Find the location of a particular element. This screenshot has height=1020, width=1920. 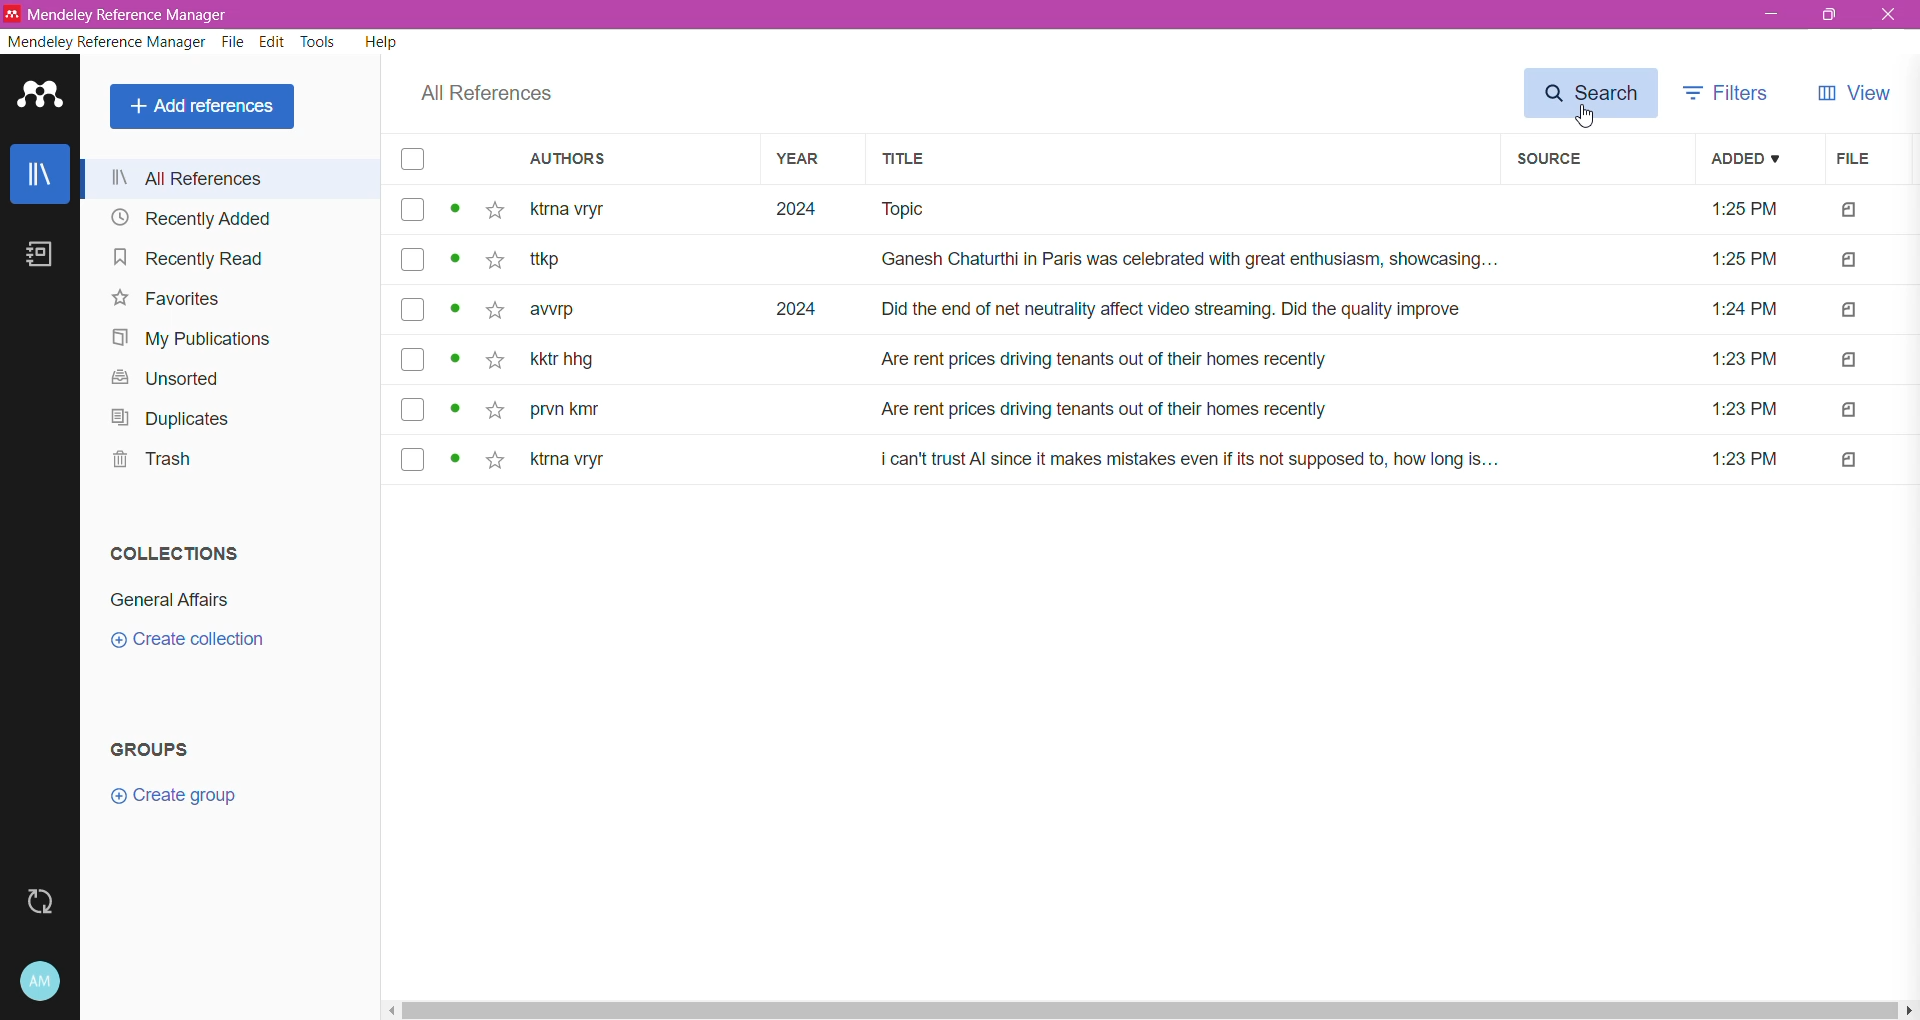

7 aw 2024 Did the end of net neutrality affect video streaming. Did the quality improve 1:24 PM is located at coordinates (1163, 309).